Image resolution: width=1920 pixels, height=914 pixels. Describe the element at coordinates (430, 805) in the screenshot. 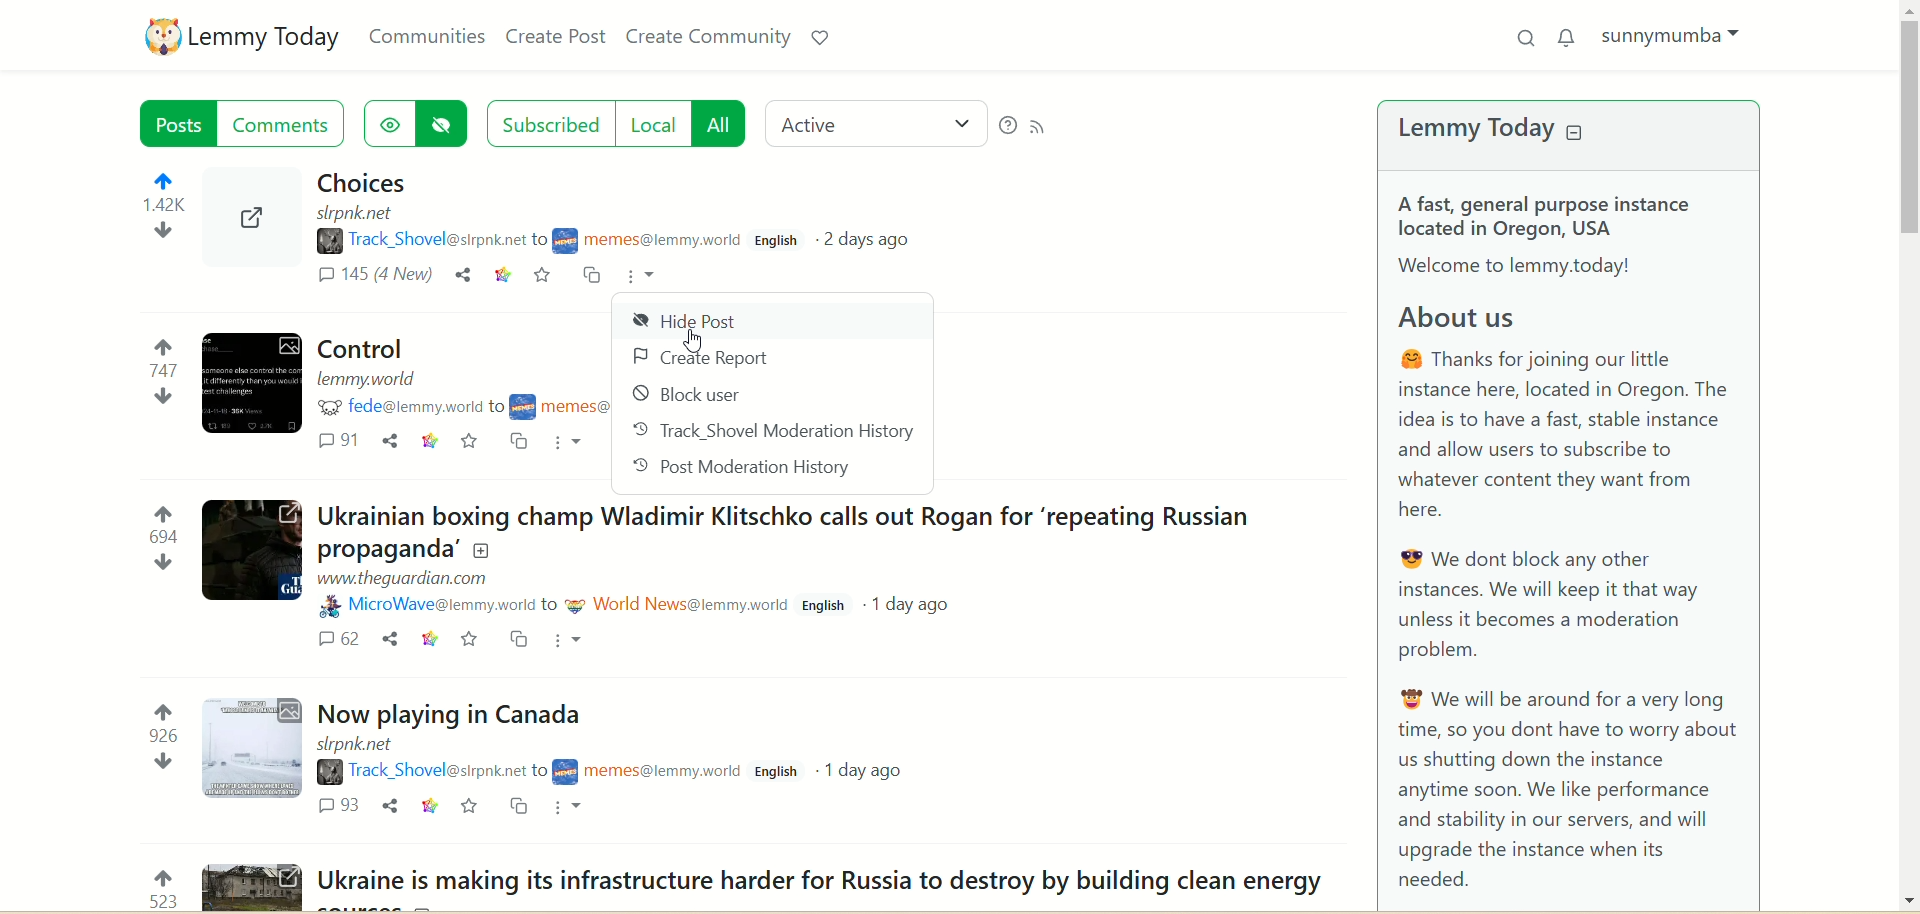

I see `link` at that location.